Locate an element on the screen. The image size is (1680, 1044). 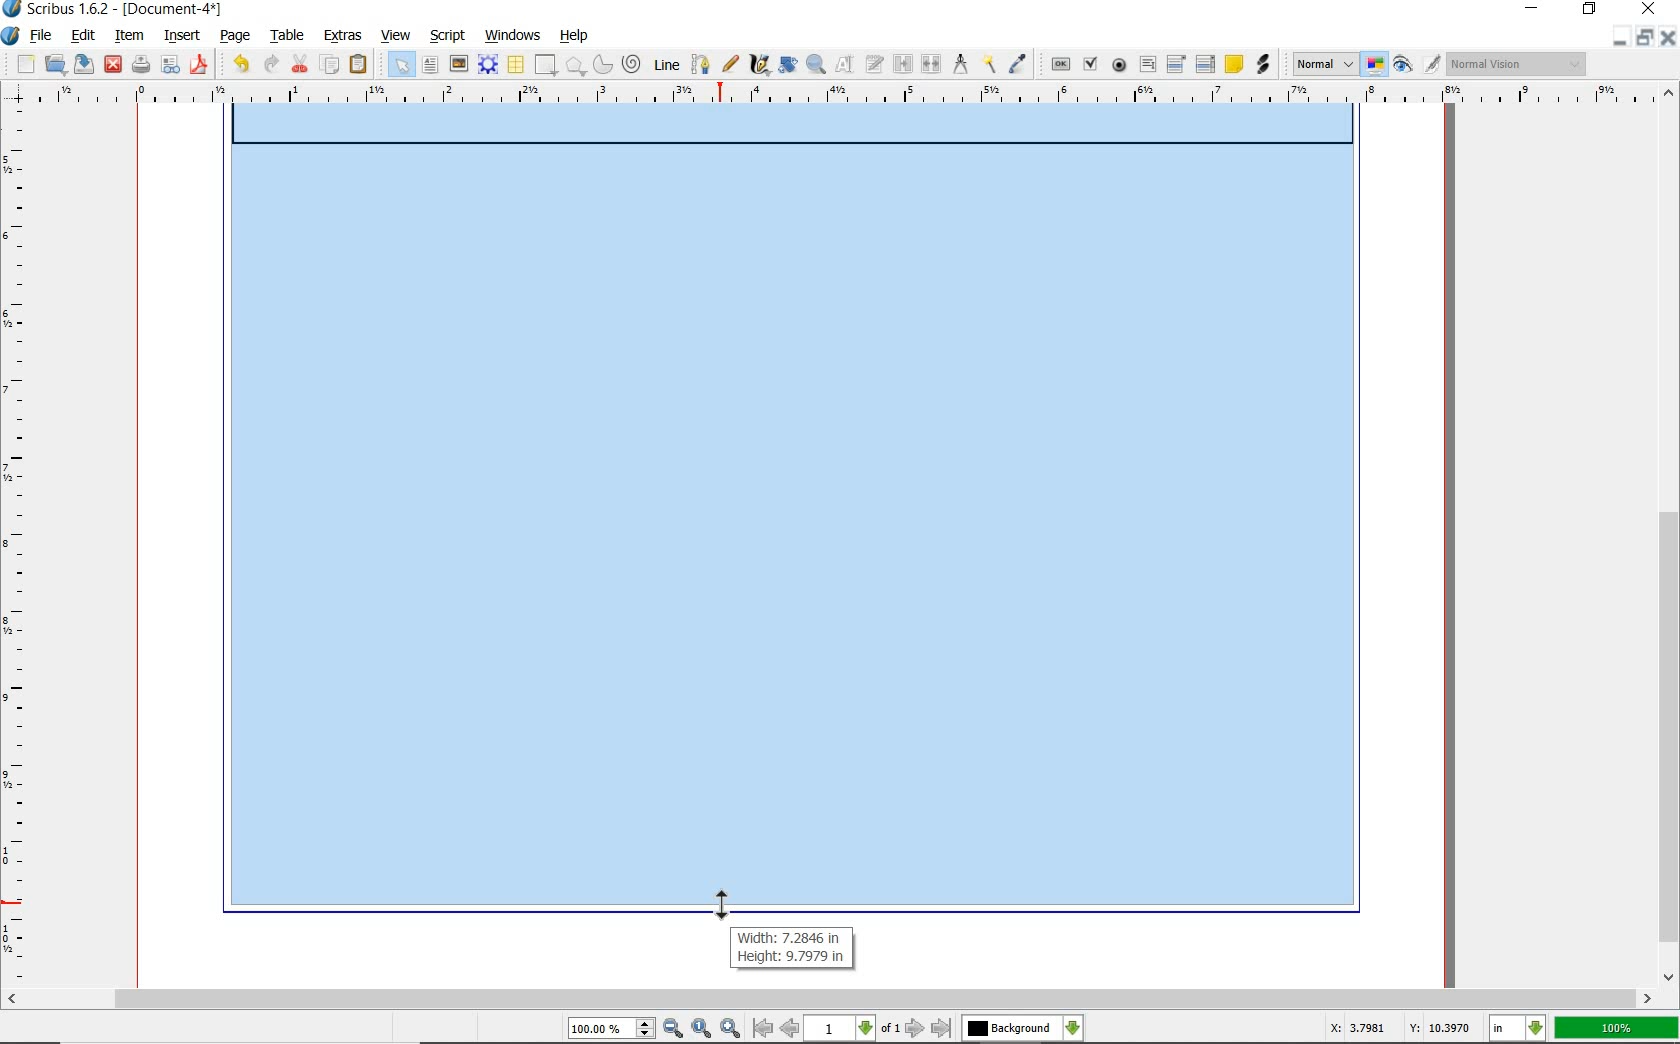
pdf list box is located at coordinates (1205, 63).